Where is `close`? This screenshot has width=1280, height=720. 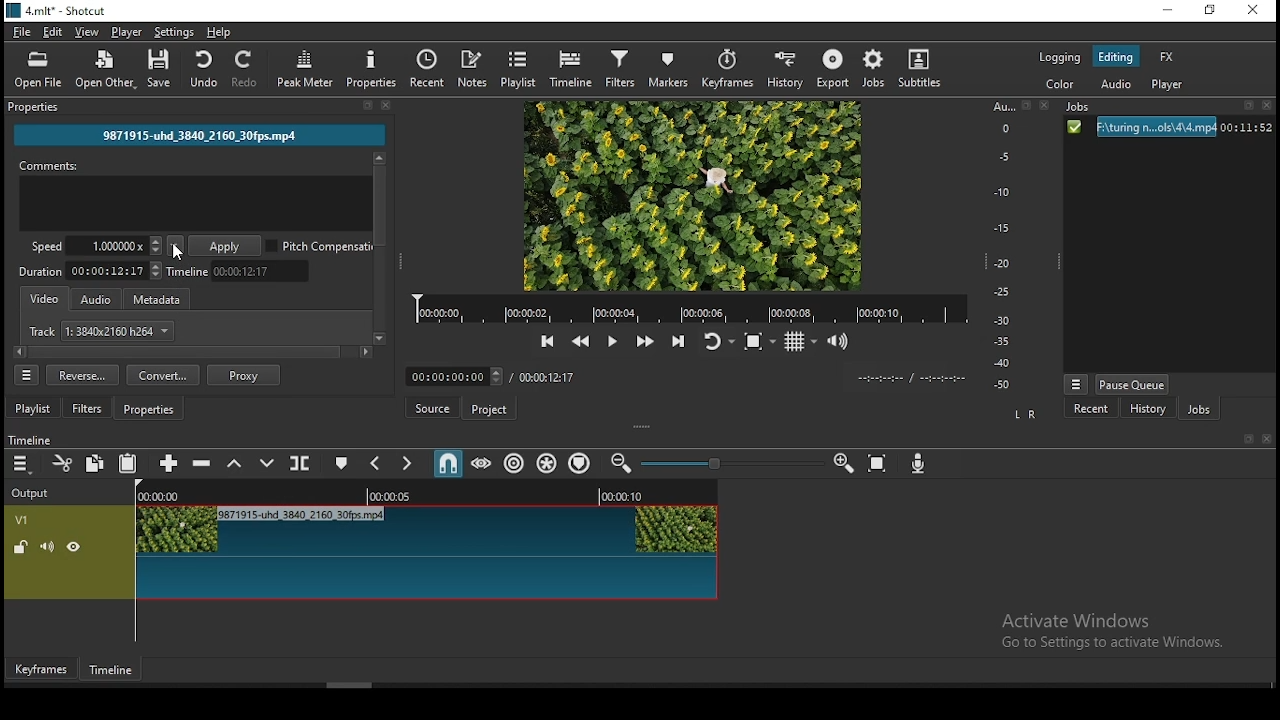
close is located at coordinates (1041, 106).